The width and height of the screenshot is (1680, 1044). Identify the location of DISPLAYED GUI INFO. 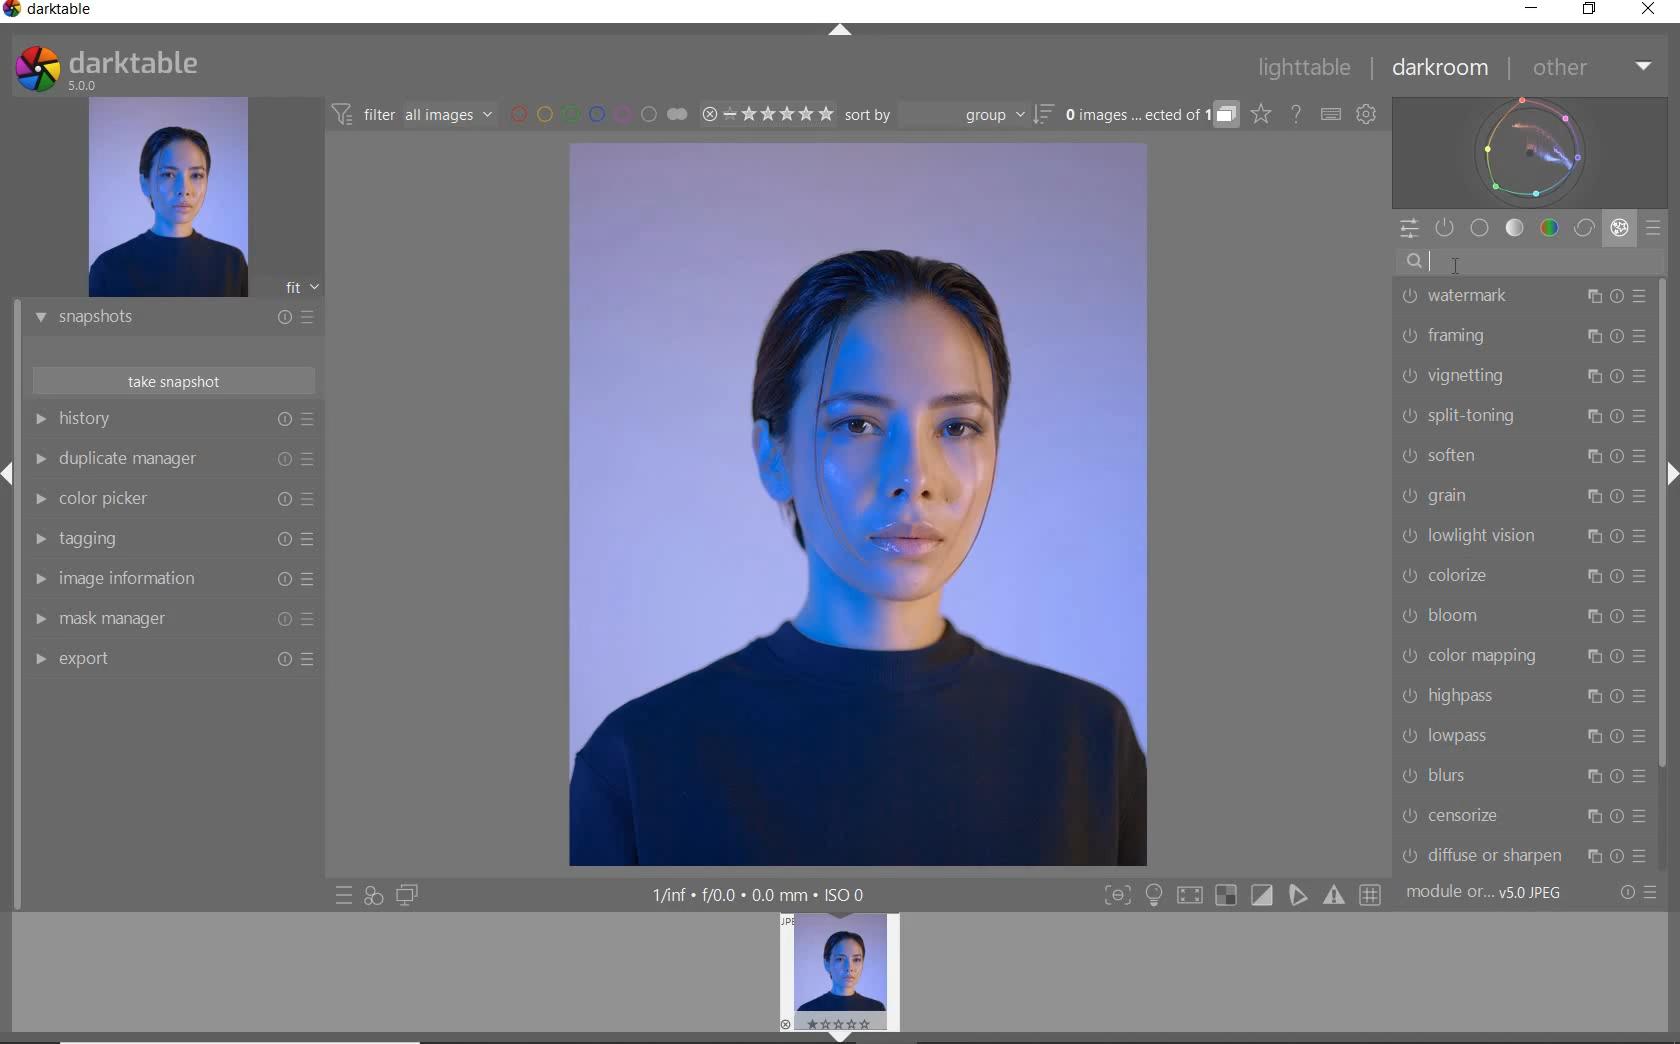
(755, 895).